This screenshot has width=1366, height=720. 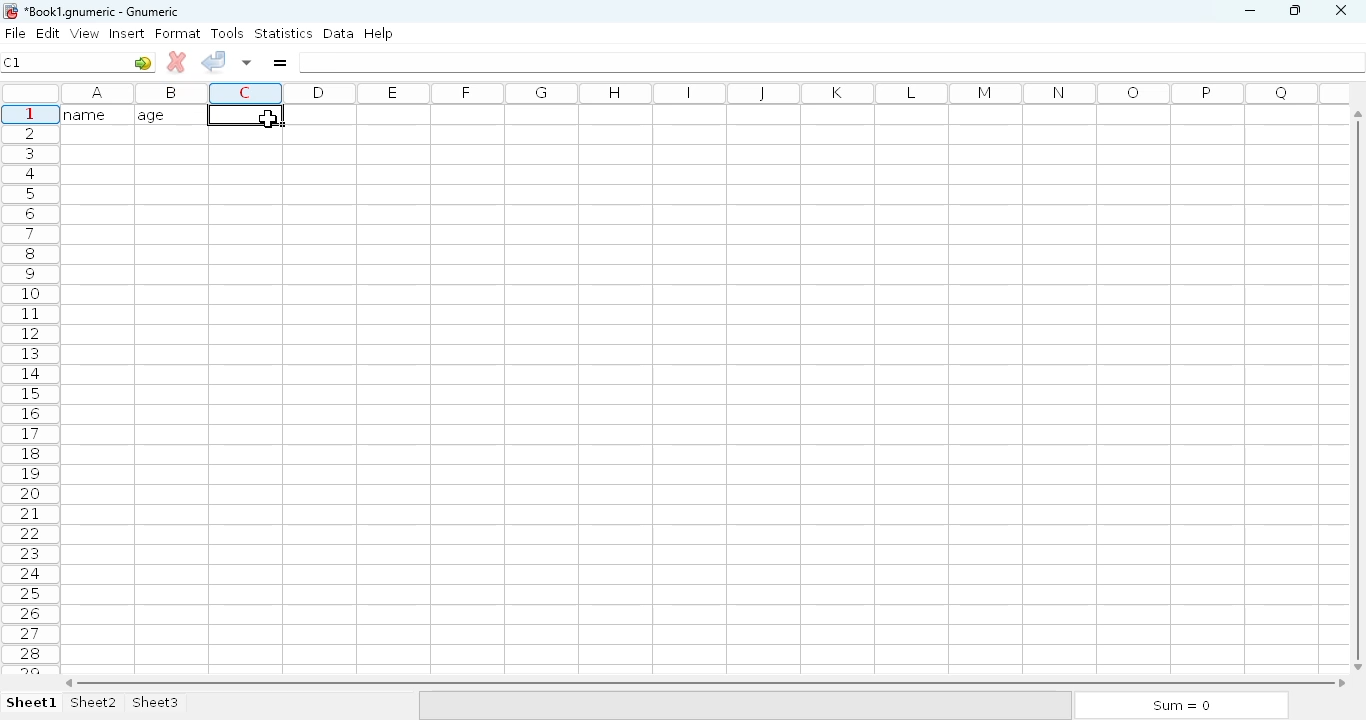 What do you see at coordinates (178, 33) in the screenshot?
I see `format` at bounding box center [178, 33].